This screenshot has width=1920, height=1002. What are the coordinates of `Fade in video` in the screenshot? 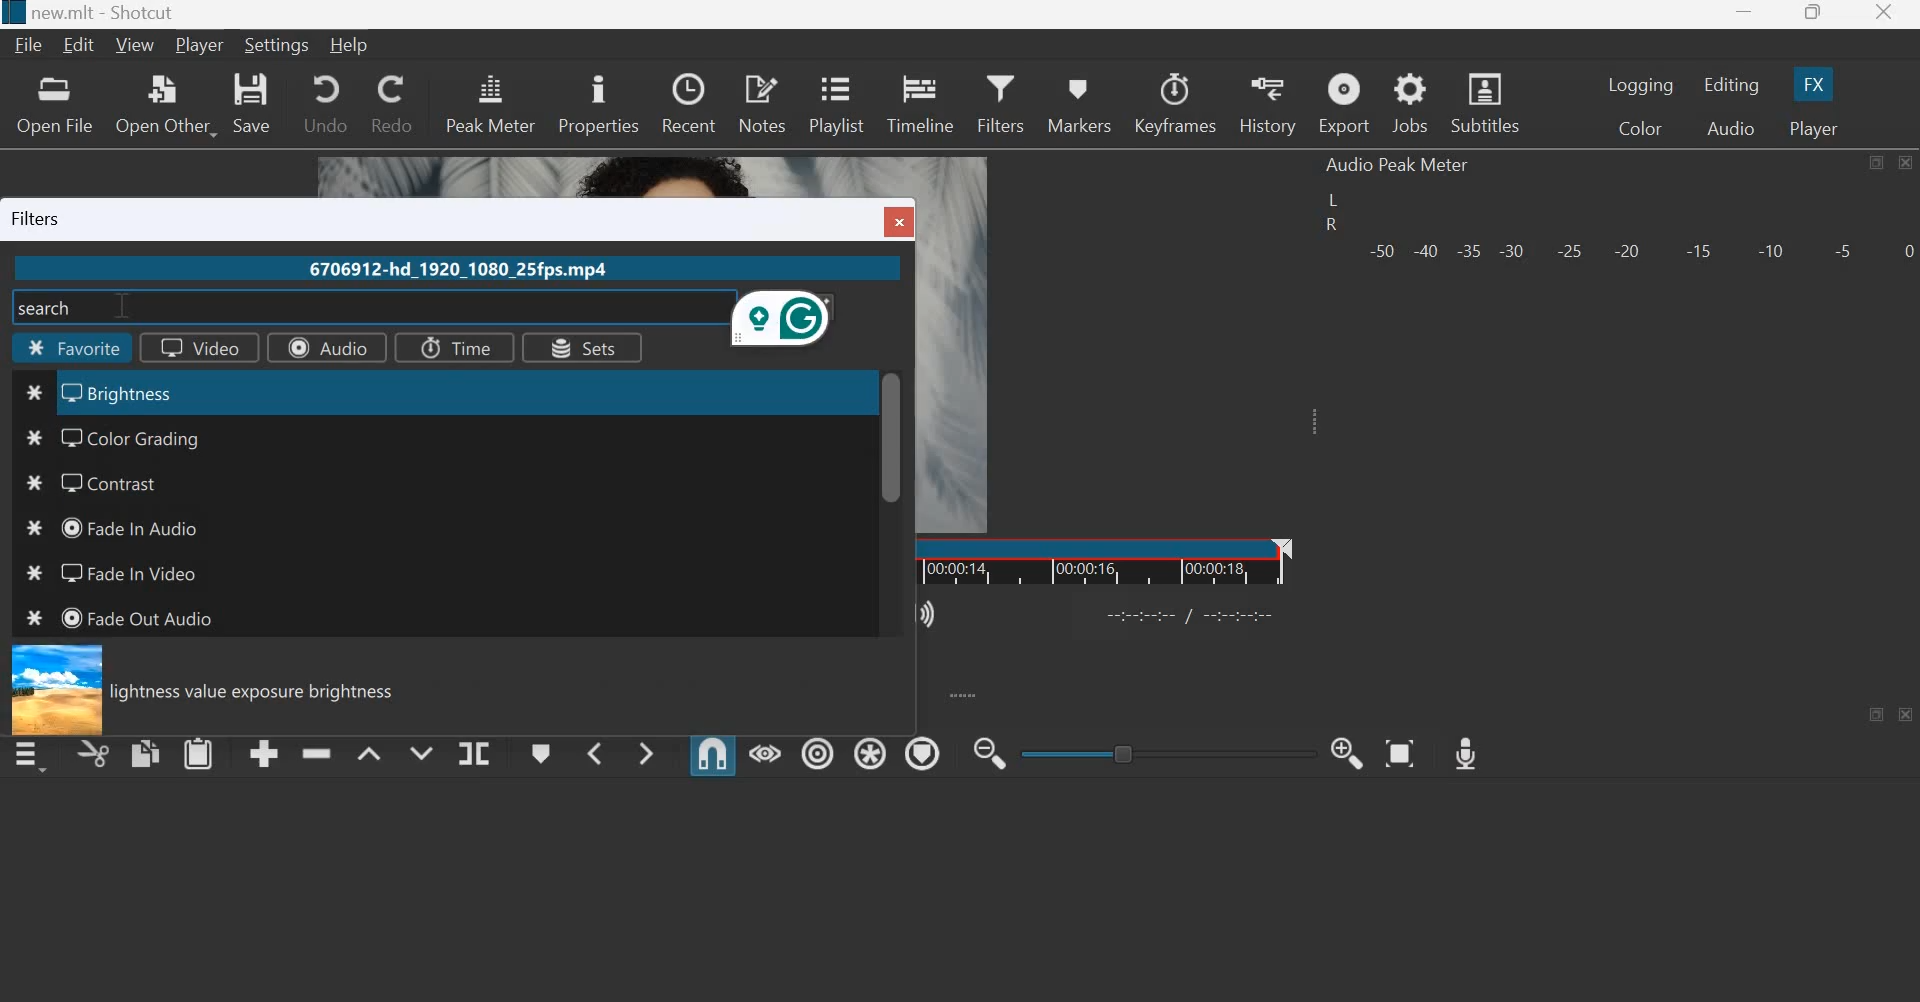 It's located at (124, 572).